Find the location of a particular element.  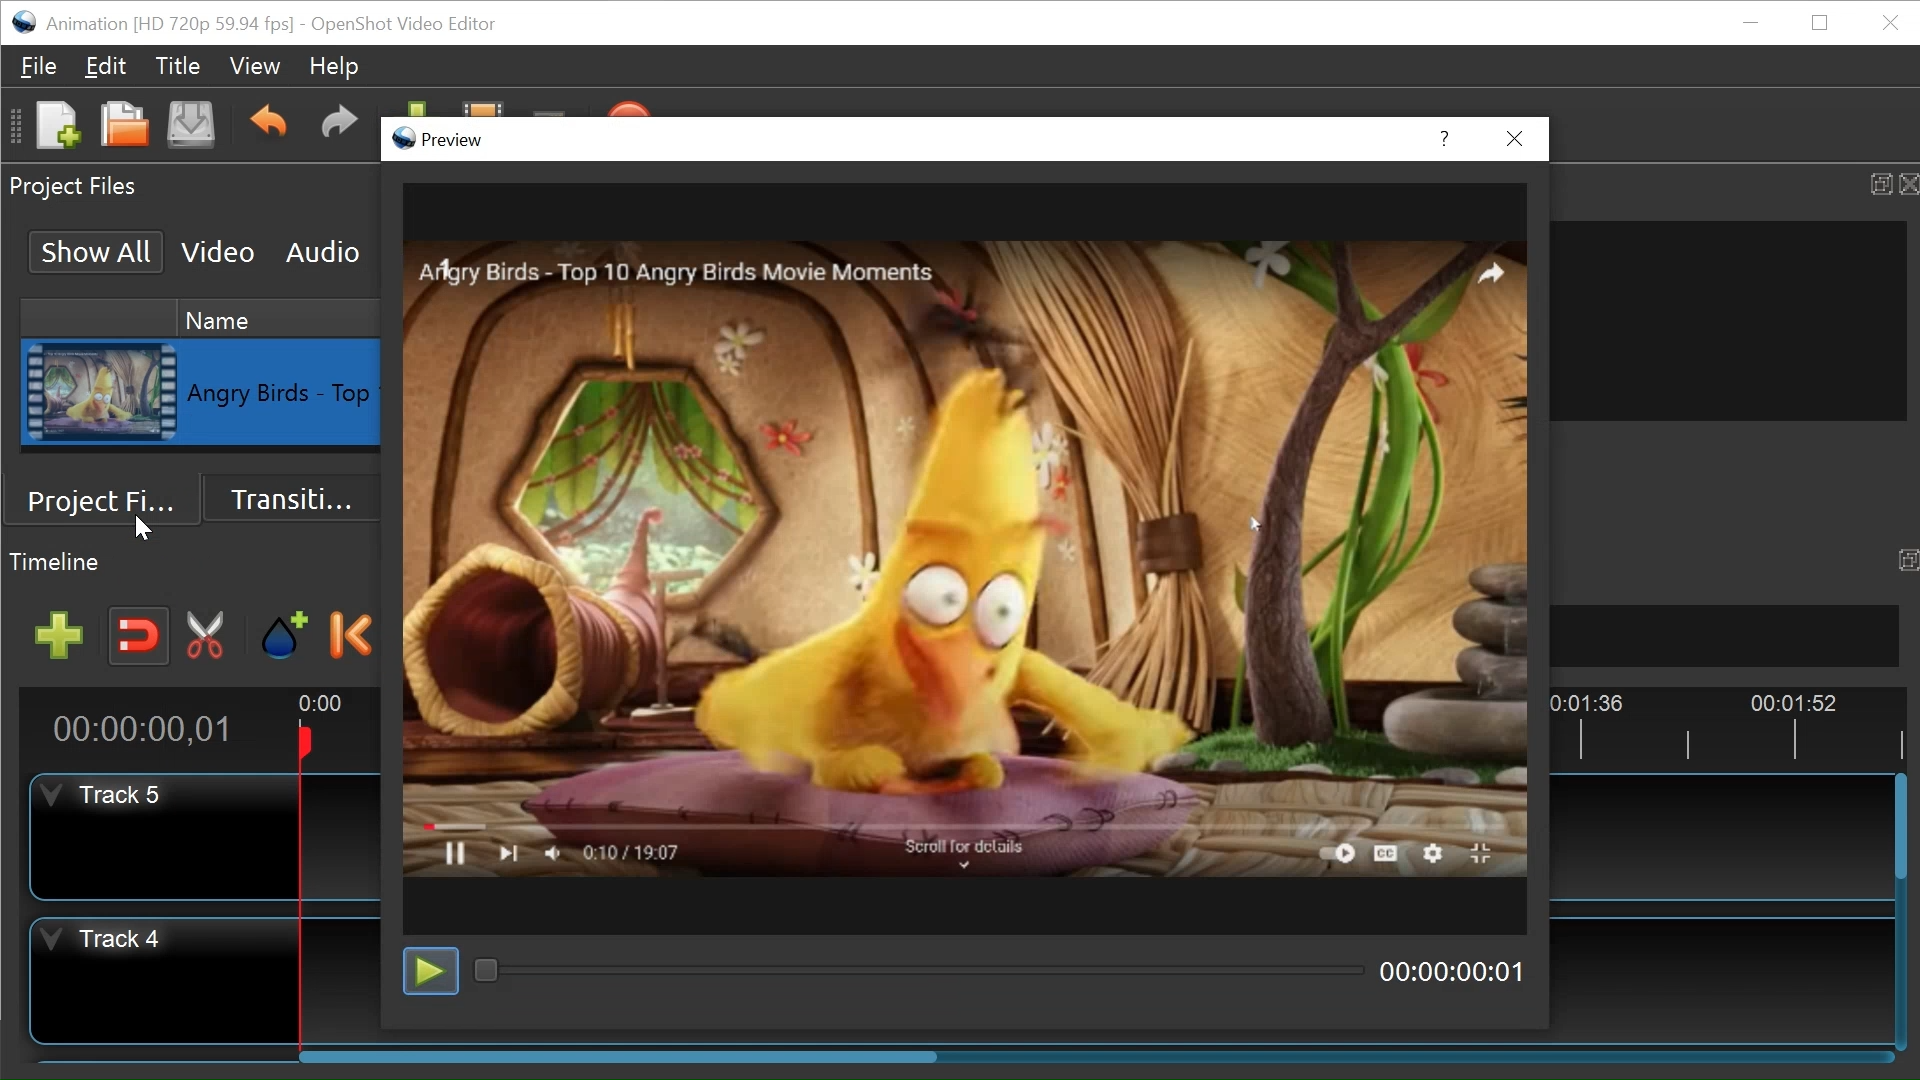

Project Files Panel is located at coordinates (186, 187).